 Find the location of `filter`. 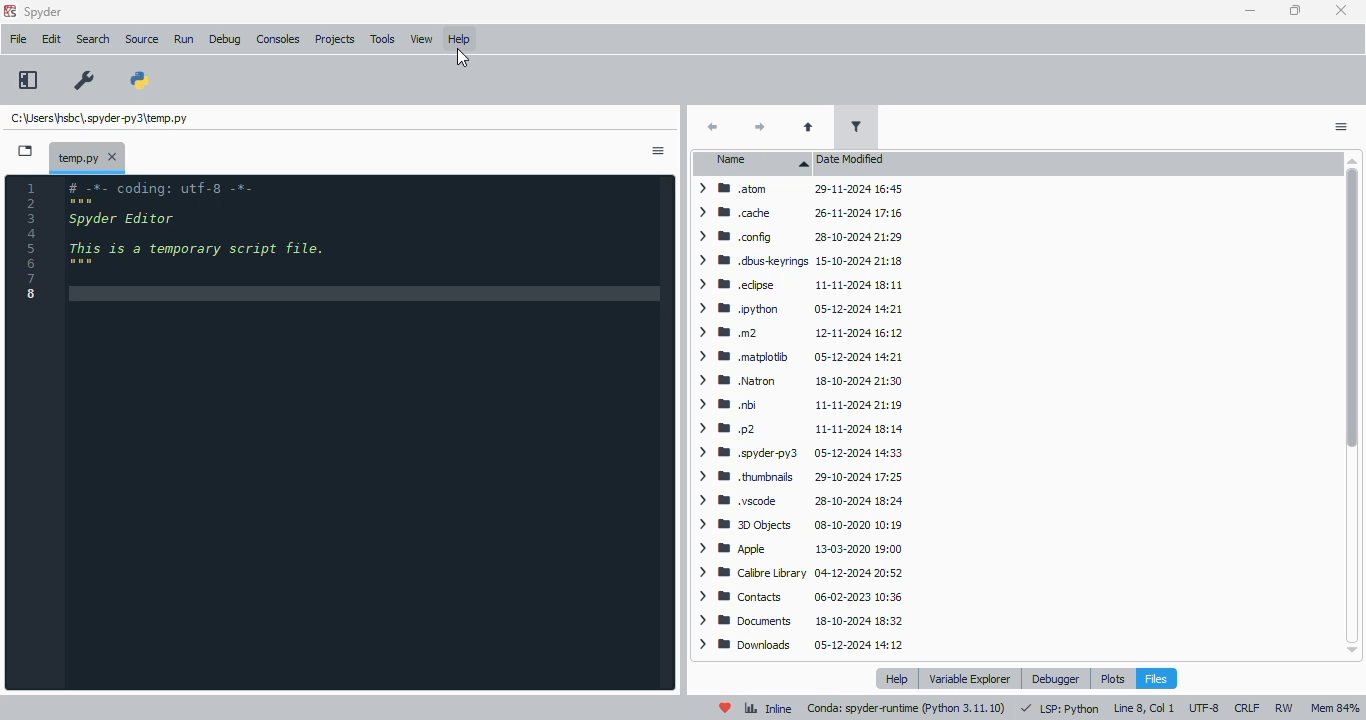

filter is located at coordinates (858, 127).